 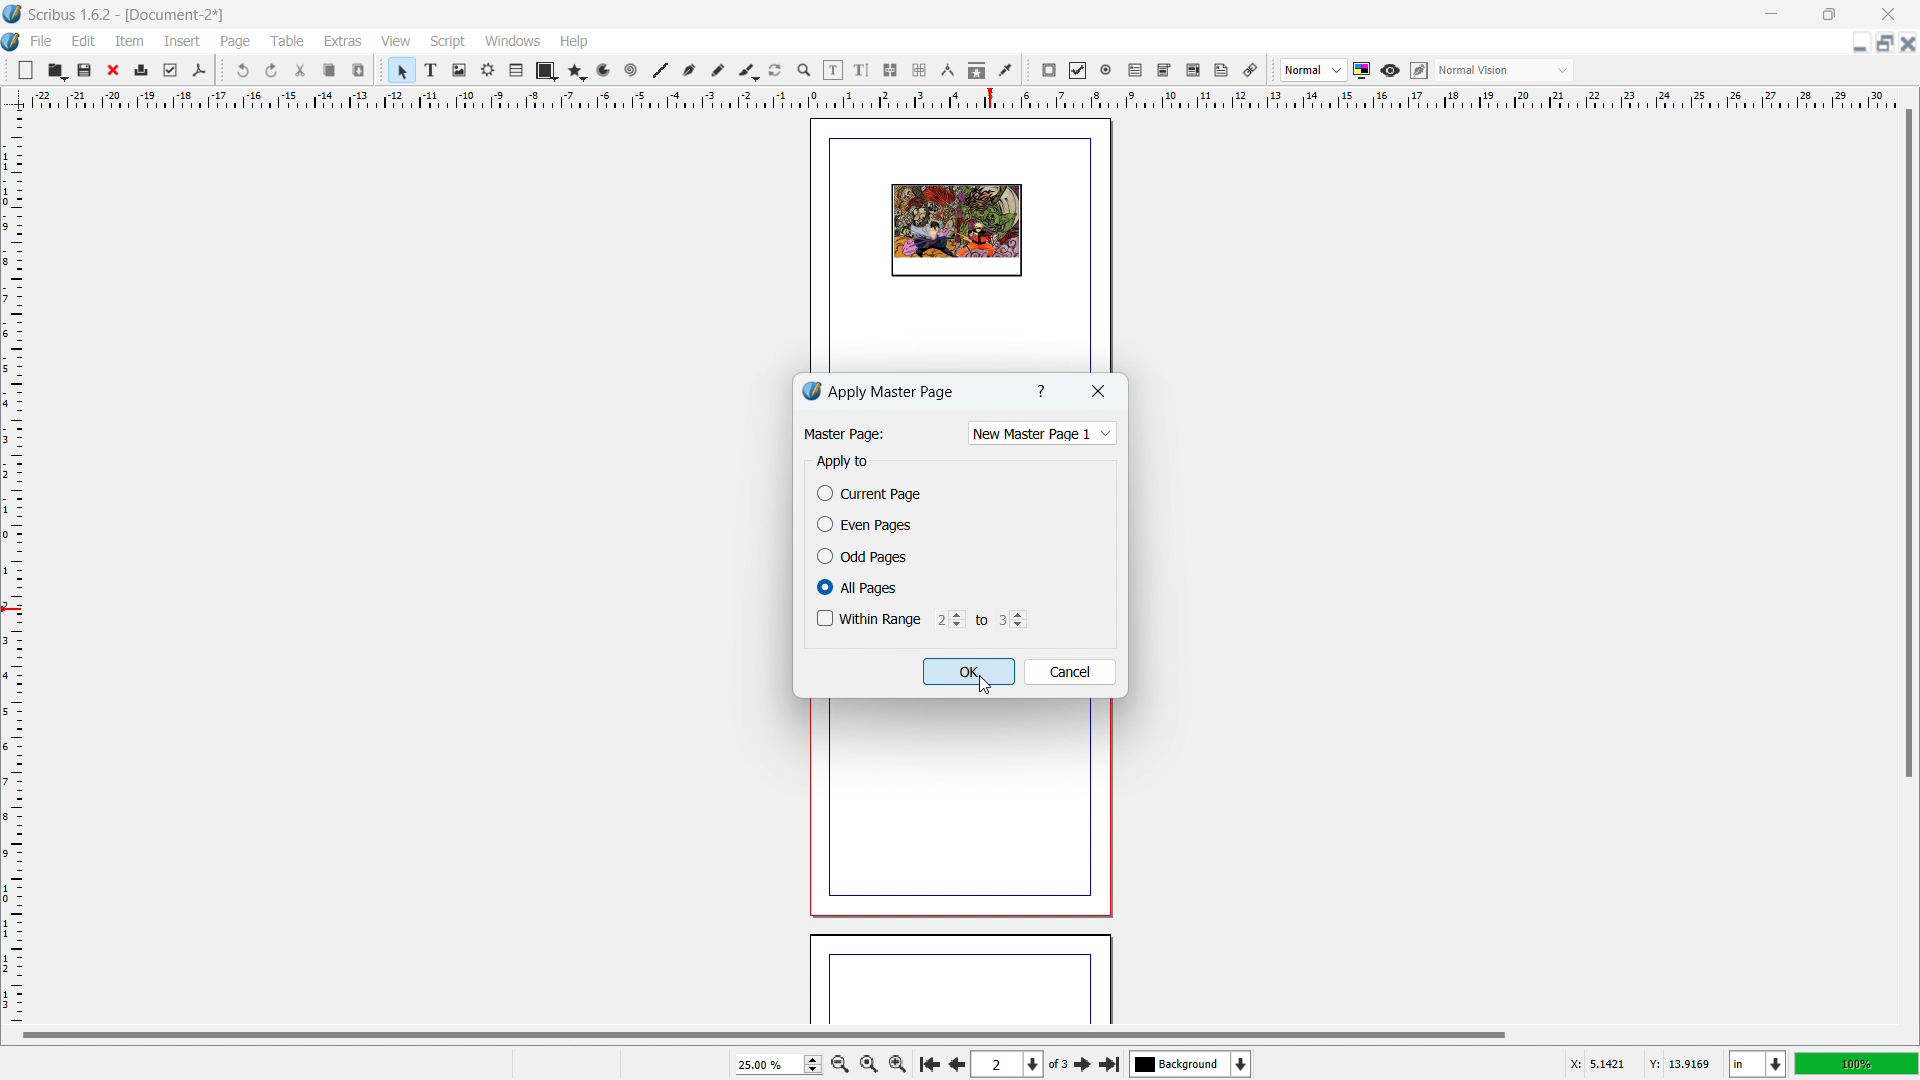 What do you see at coordinates (402, 71) in the screenshot?
I see `select item` at bounding box center [402, 71].